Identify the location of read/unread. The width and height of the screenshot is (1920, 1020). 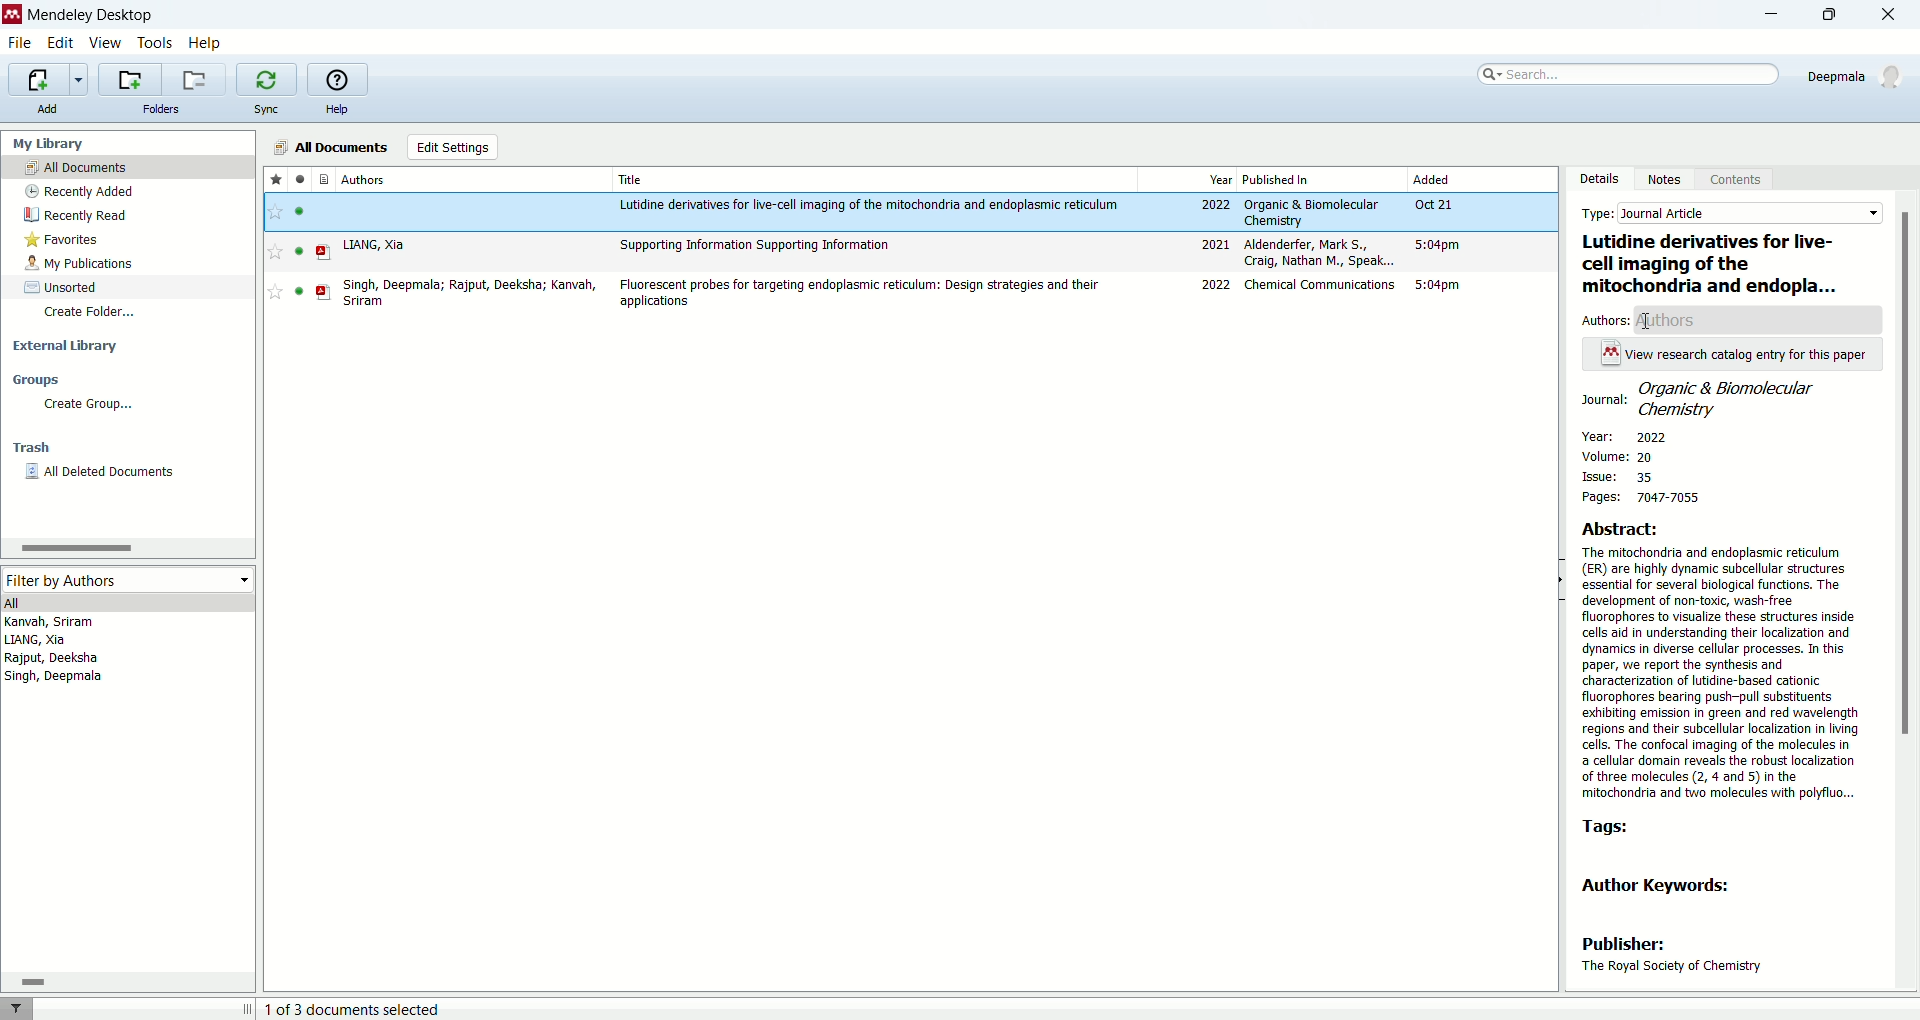
(300, 180).